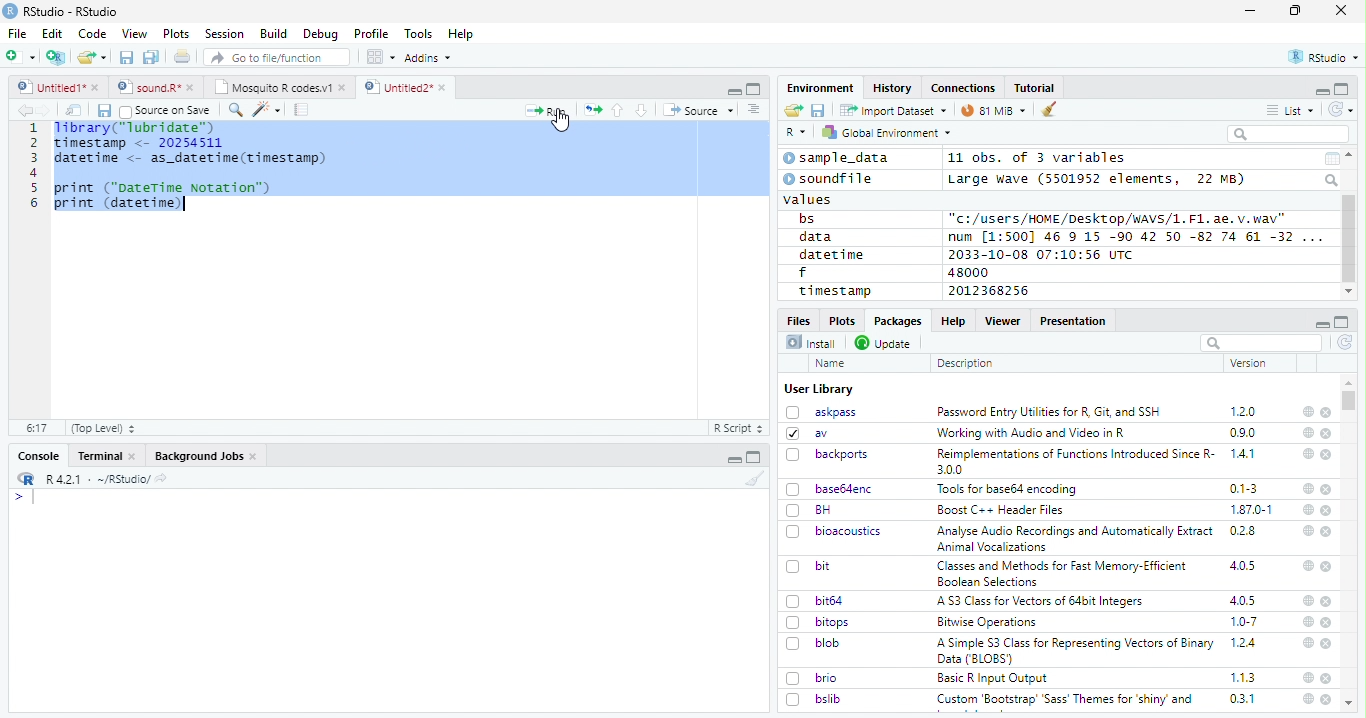 Image resolution: width=1366 pixels, height=718 pixels. I want to click on Re-run the previous code region, so click(591, 111).